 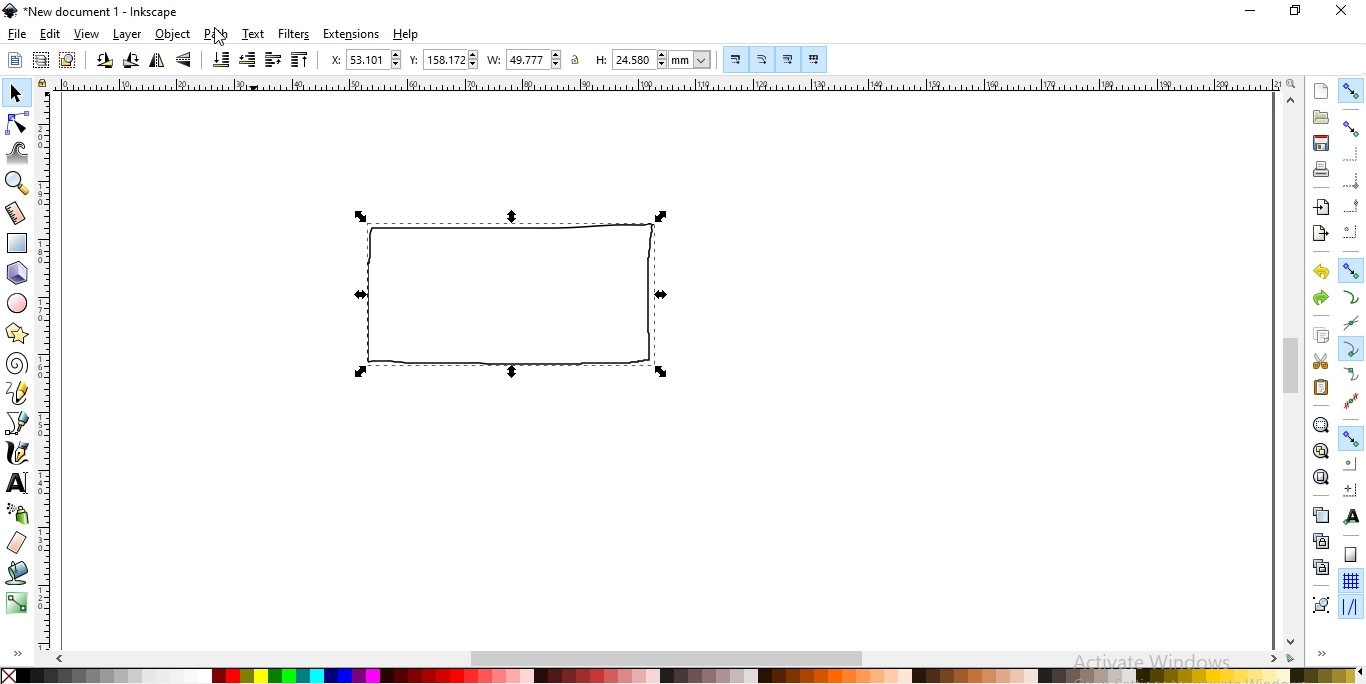 What do you see at coordinates (1350, 489) in the screenshot?
I see `snap an item's rotation center` at bounding box center [1350, 489].